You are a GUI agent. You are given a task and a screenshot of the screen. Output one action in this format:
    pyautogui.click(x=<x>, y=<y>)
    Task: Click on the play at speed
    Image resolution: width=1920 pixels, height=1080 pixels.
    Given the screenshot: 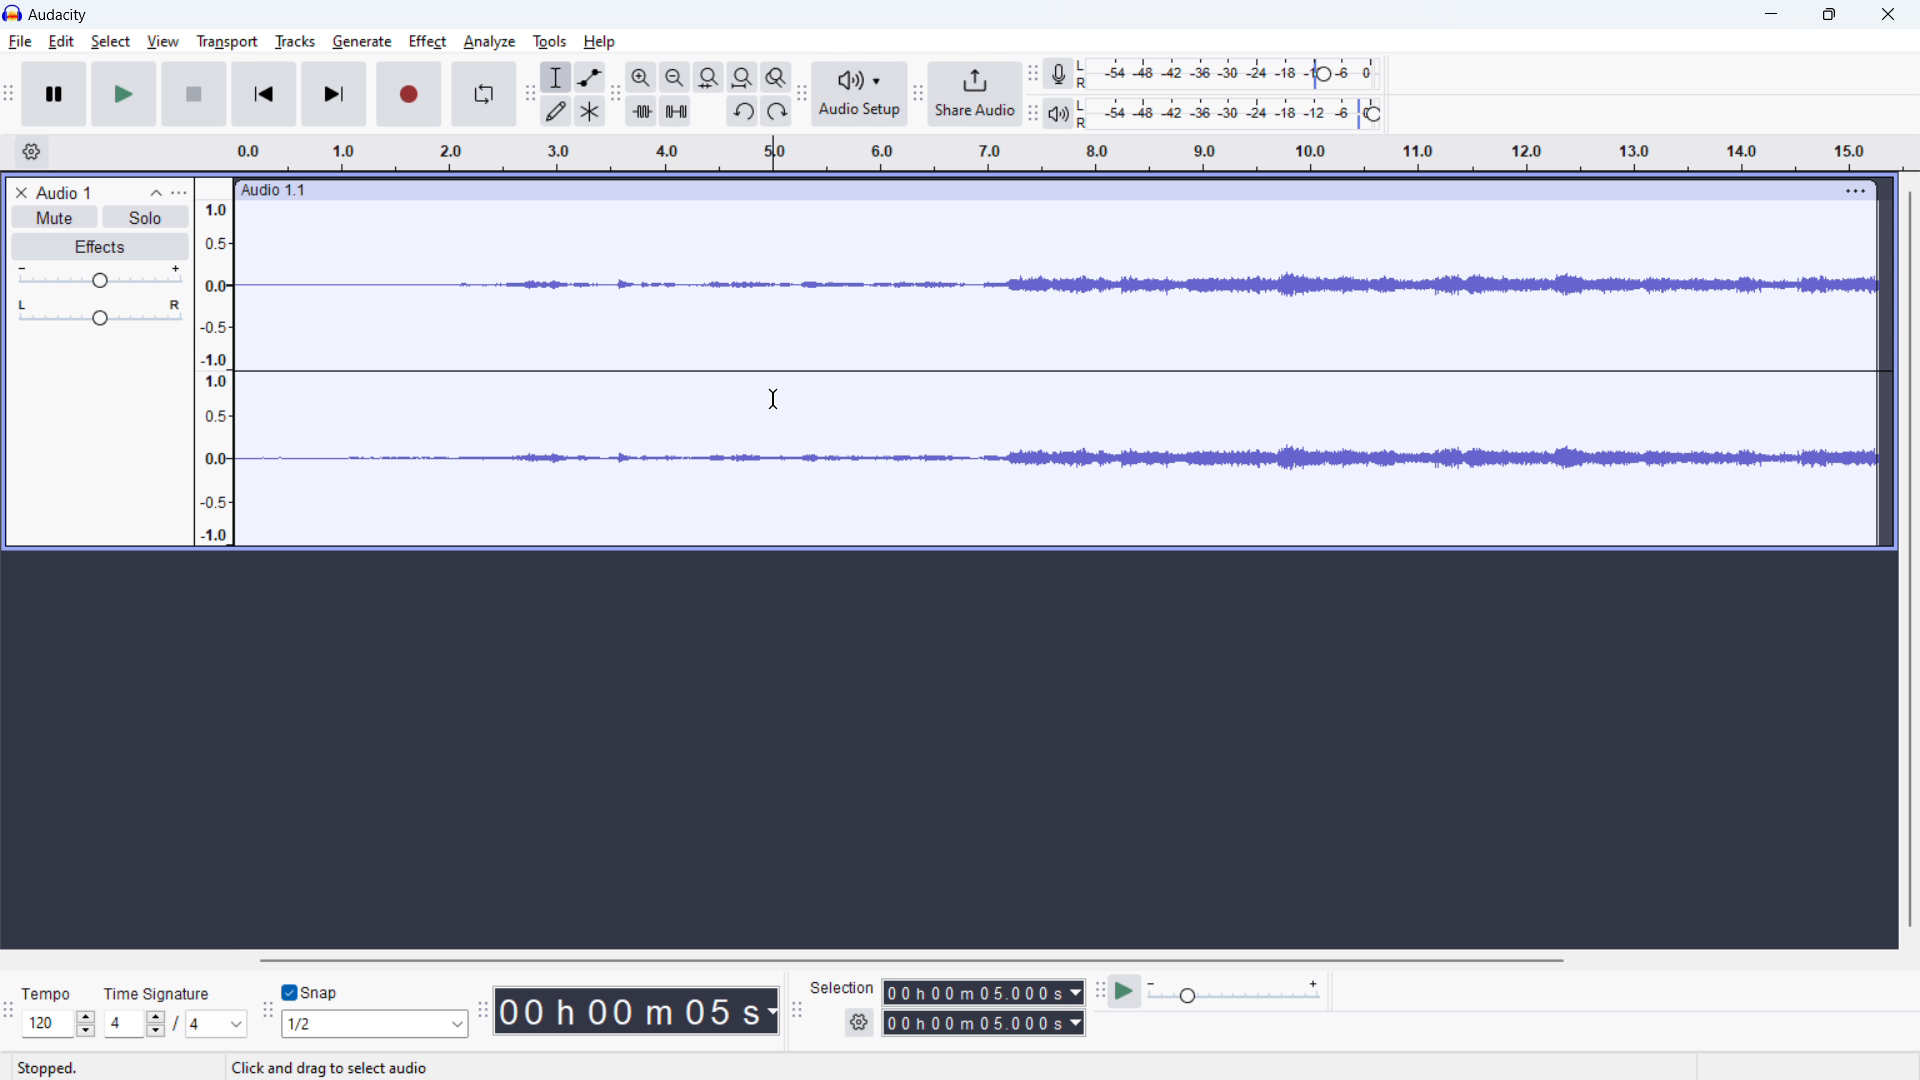 What is the action you would take?
    pyautogui.click(x=1124, y=992)
    